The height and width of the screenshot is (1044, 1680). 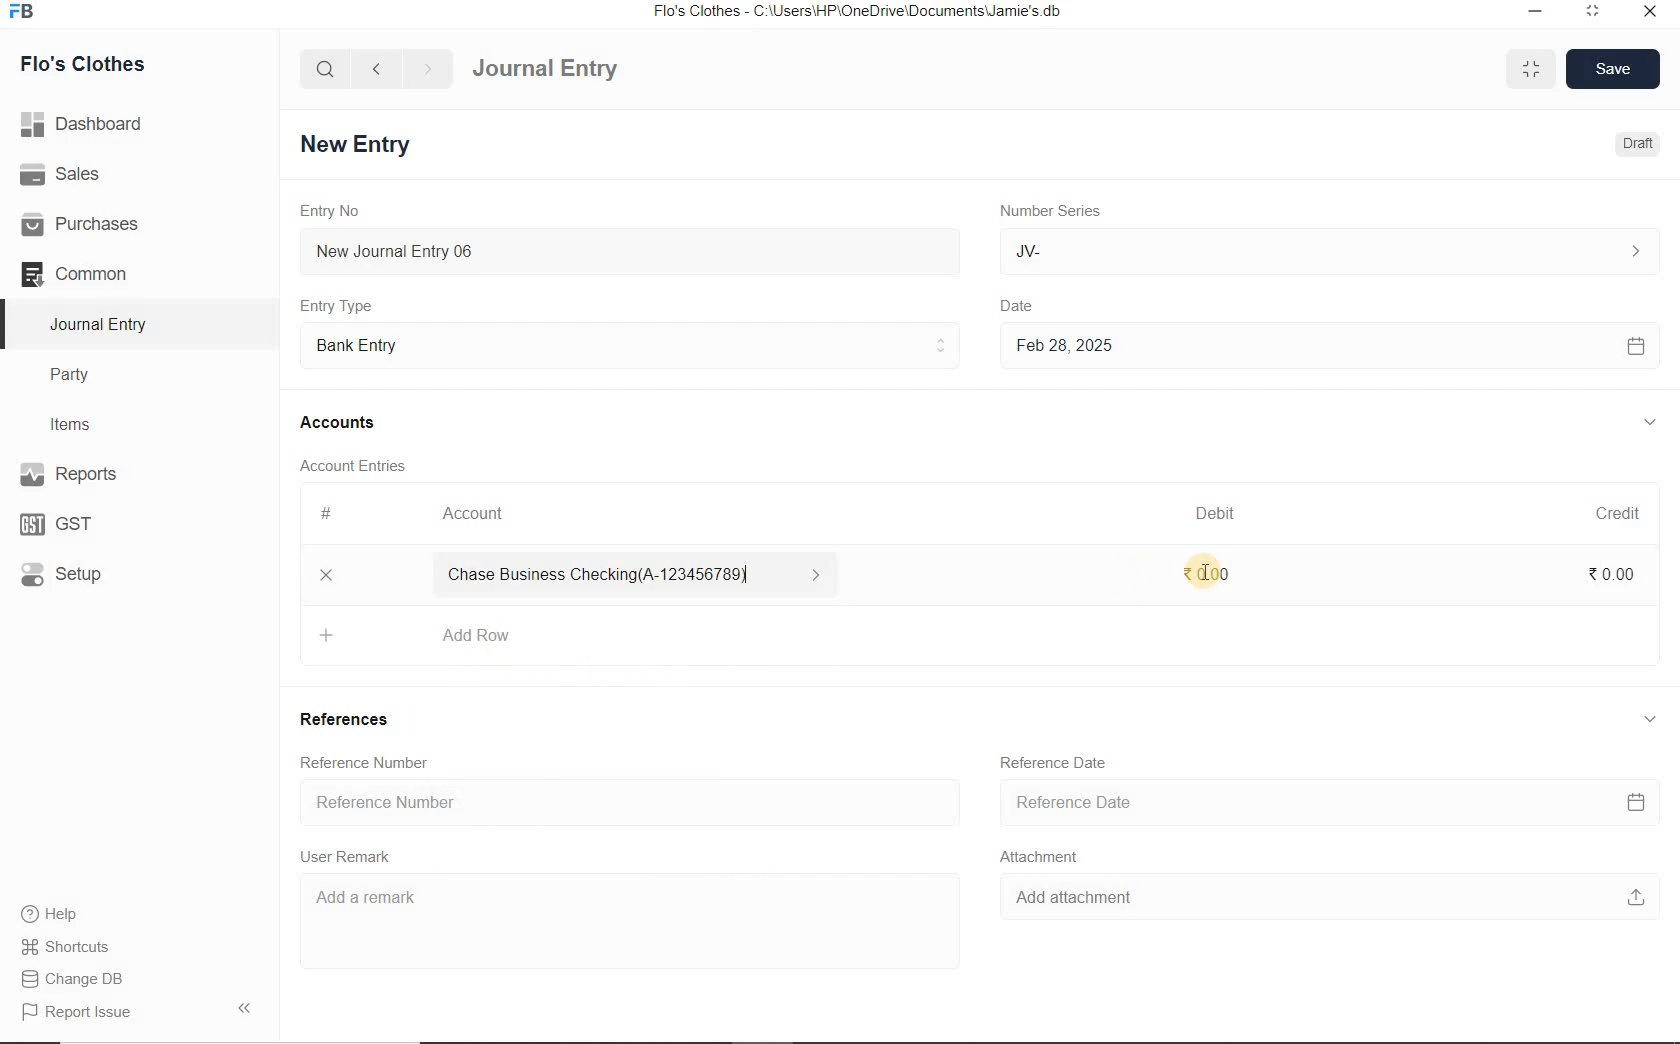 I want to click on search, so click(x=326, y=69).